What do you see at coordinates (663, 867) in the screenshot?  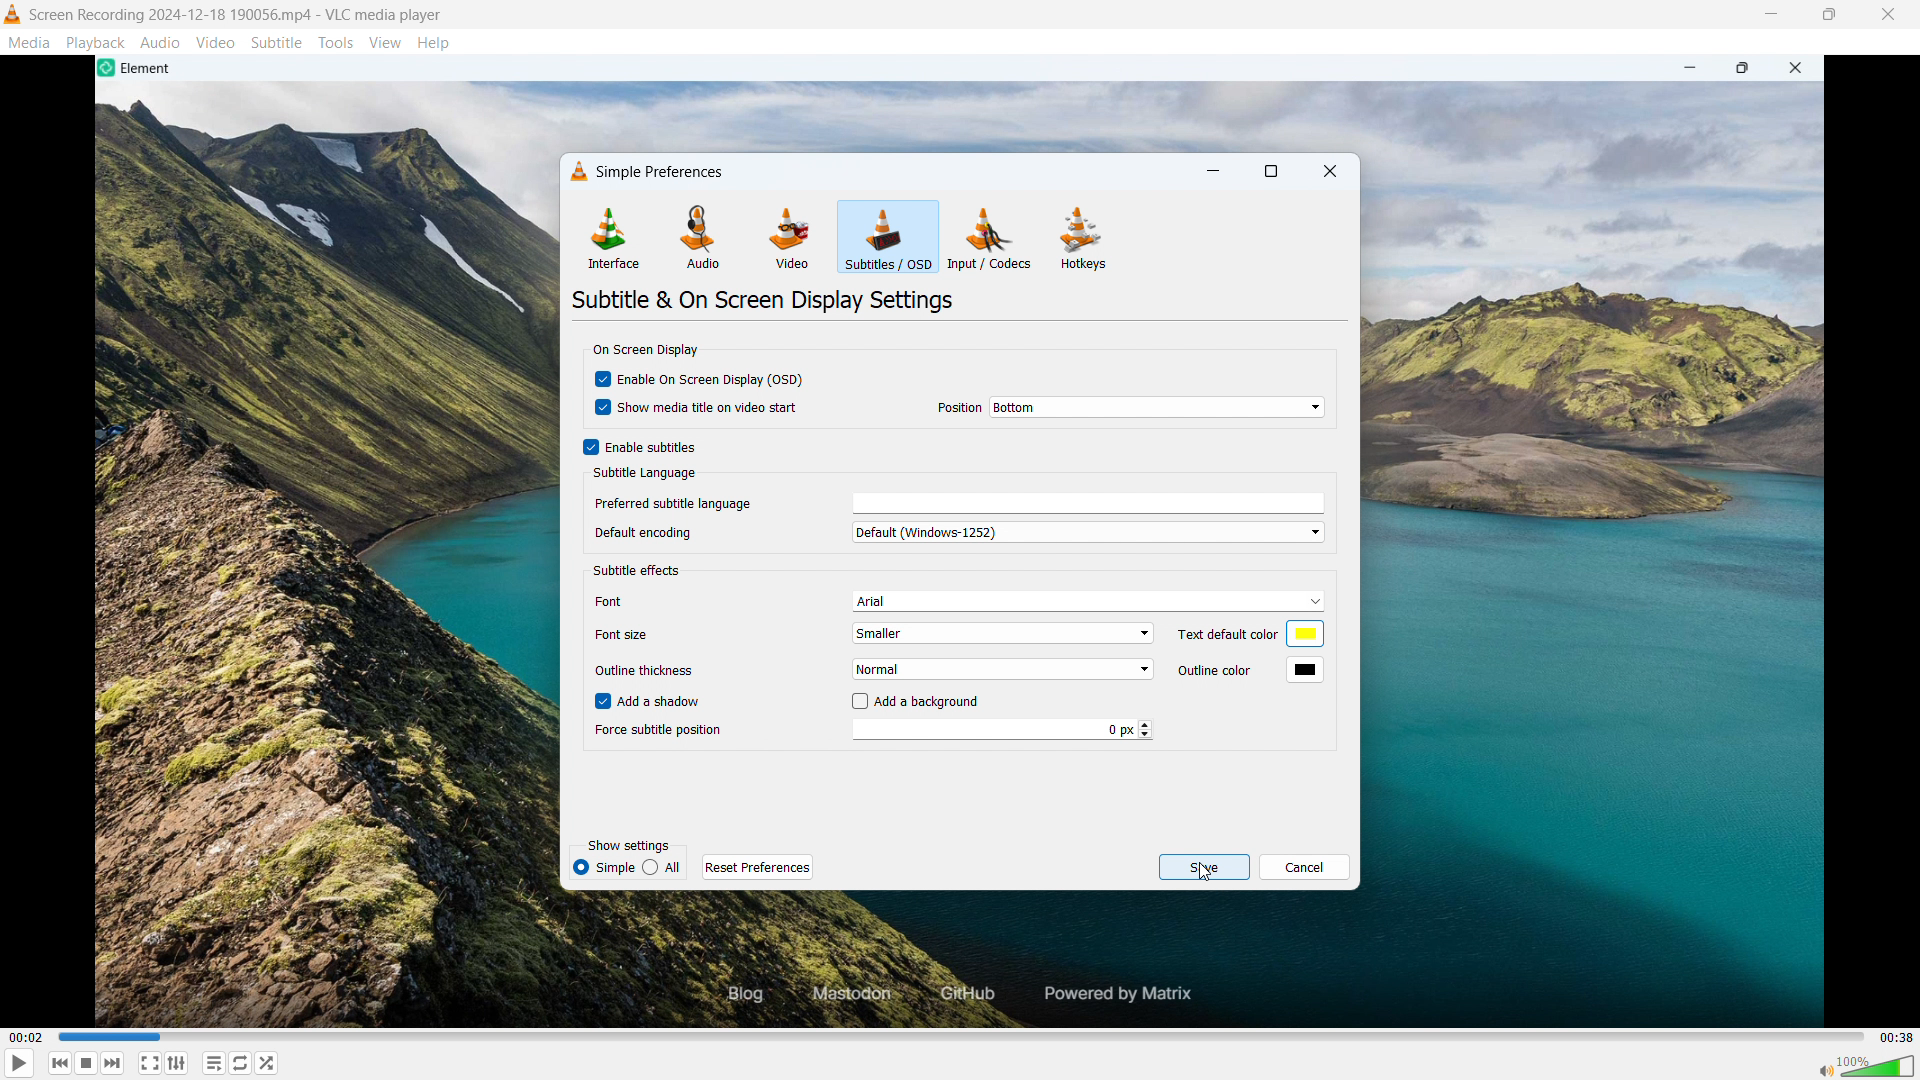 I see `all ` at bounding box center [663, 867].